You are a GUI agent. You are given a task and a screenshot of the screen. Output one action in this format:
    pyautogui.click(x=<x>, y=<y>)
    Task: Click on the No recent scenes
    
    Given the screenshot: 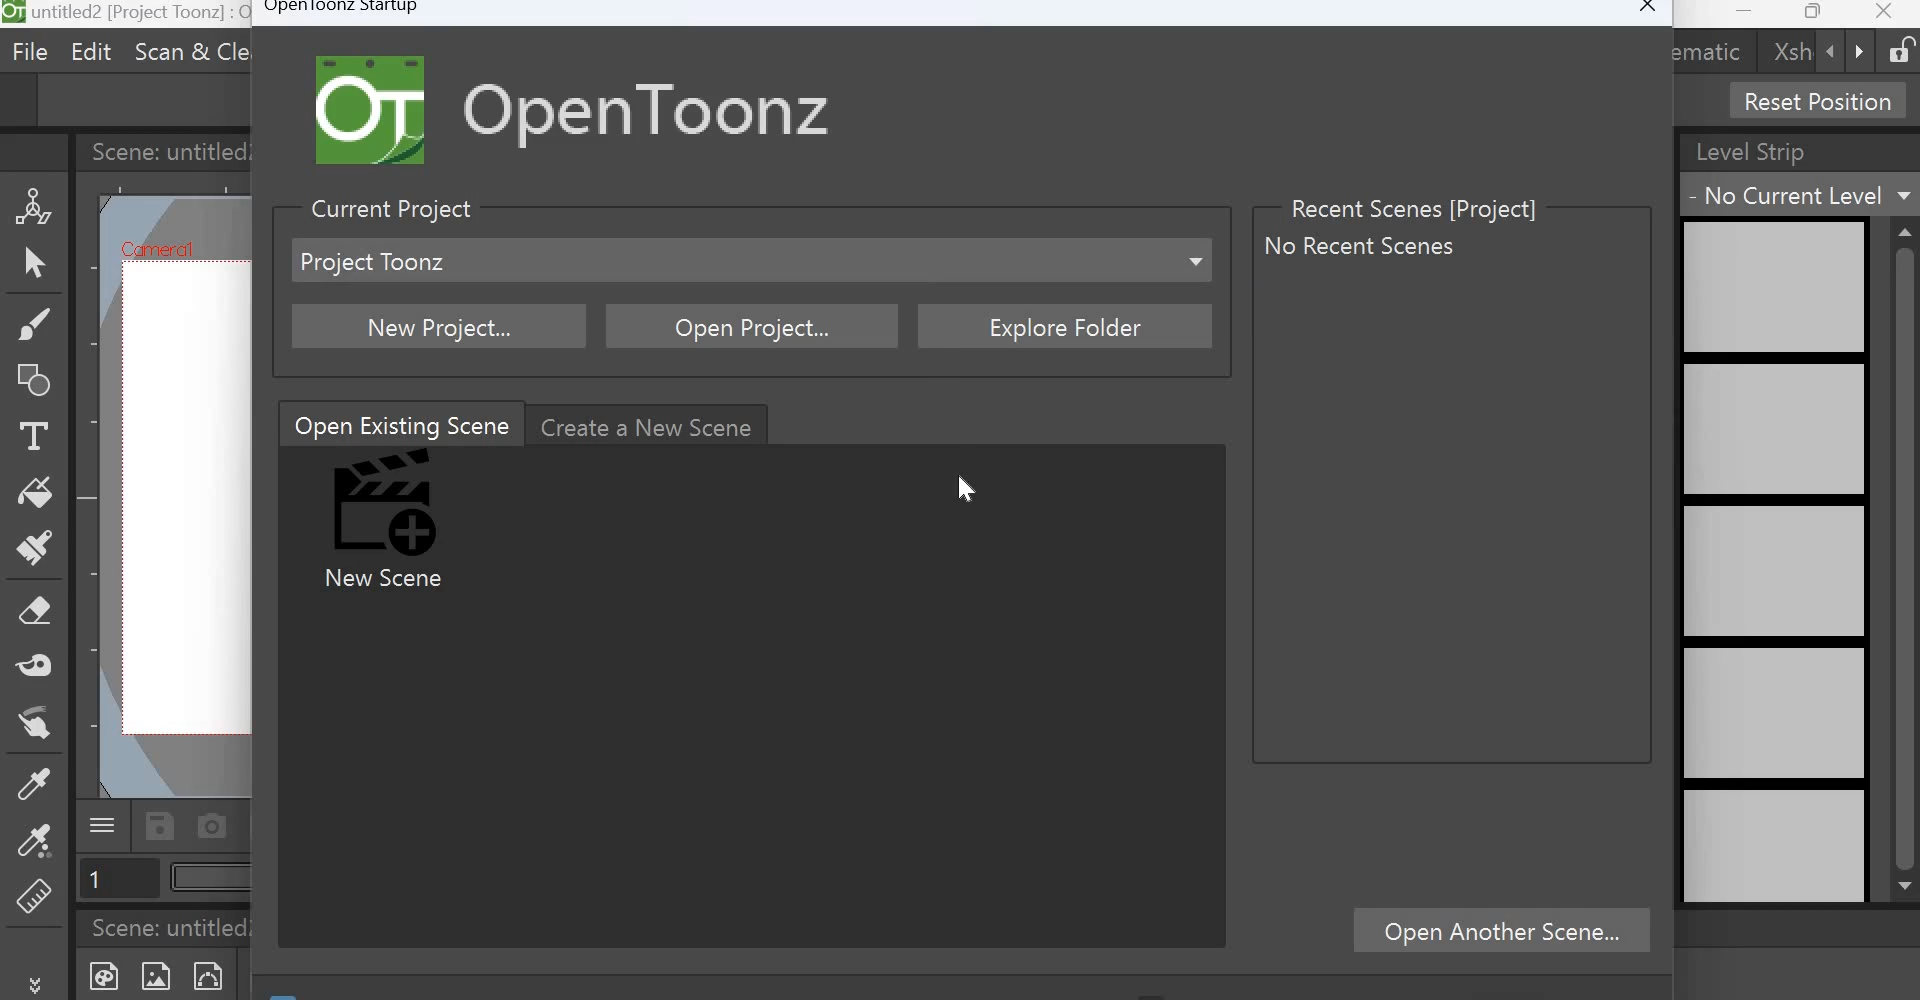 What is the action you would take?
    pyautogui.click(x=1361, y=247)
    